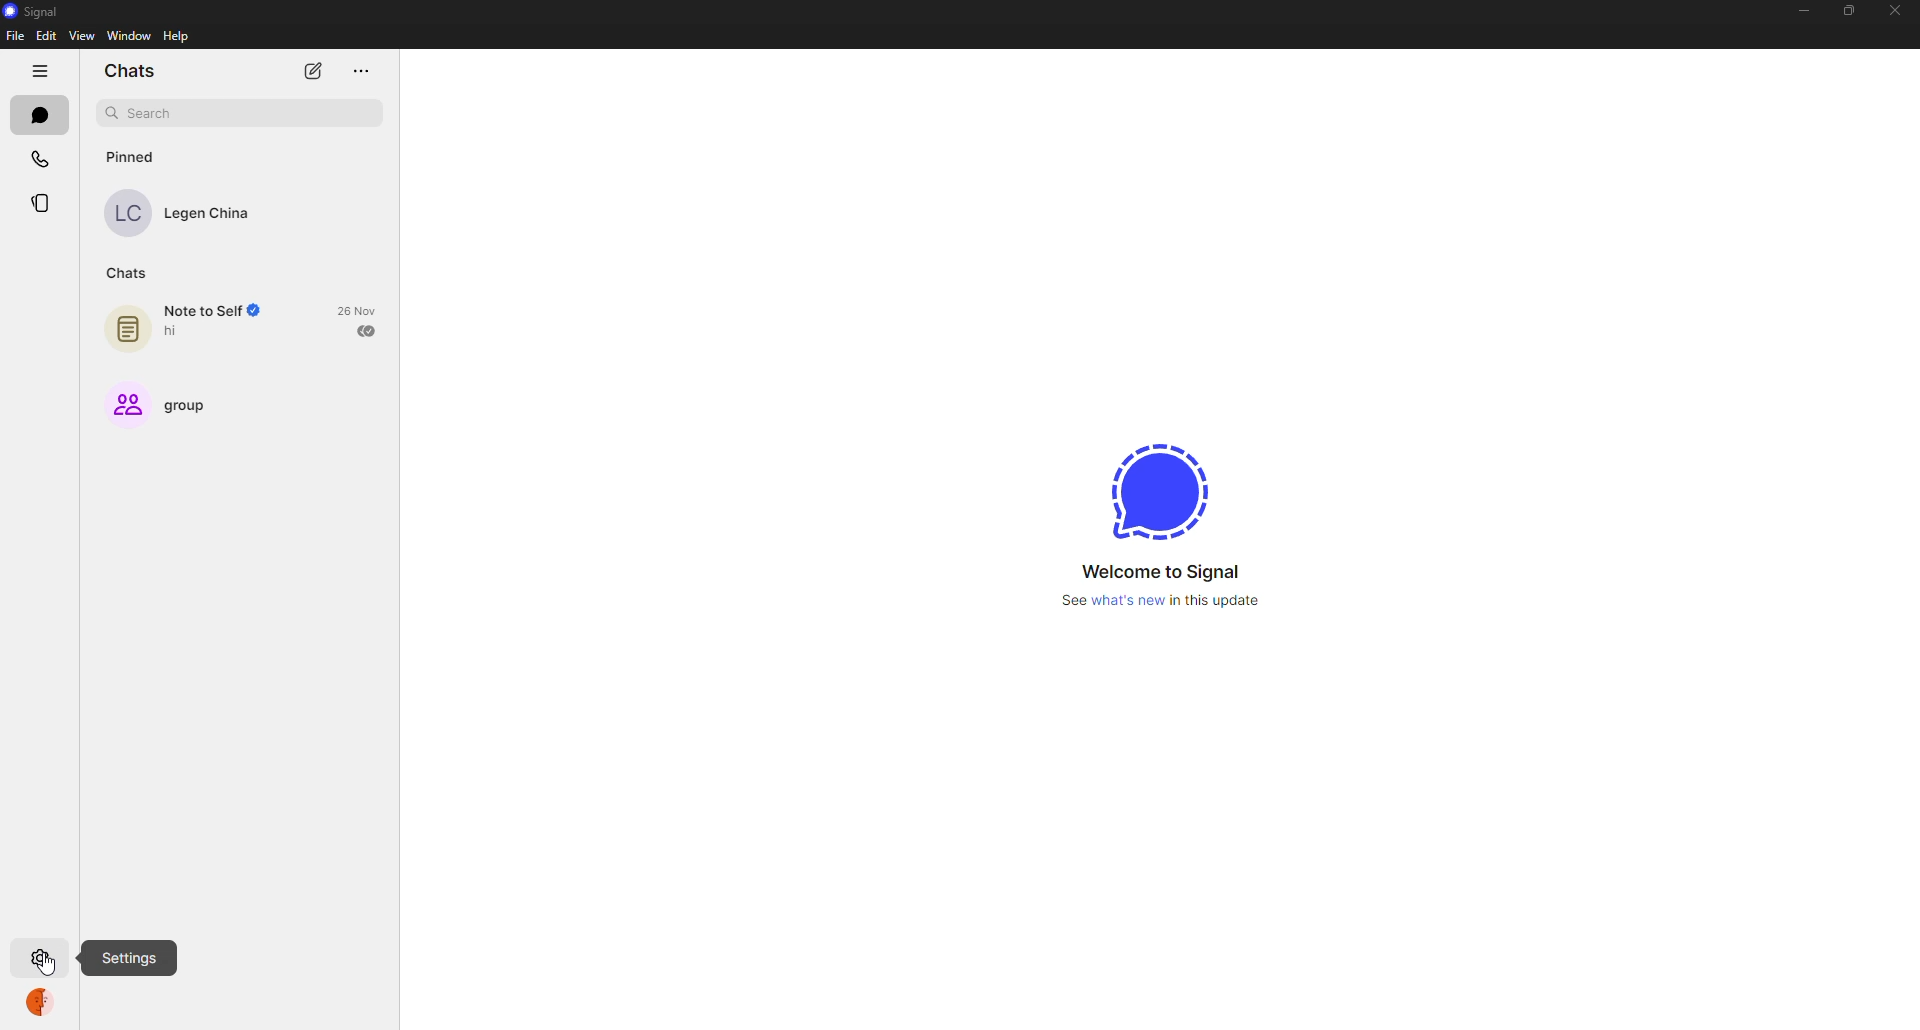  Describe the element at coordinates (1167, 600) in the screenshot. I see `what's new` at that location.